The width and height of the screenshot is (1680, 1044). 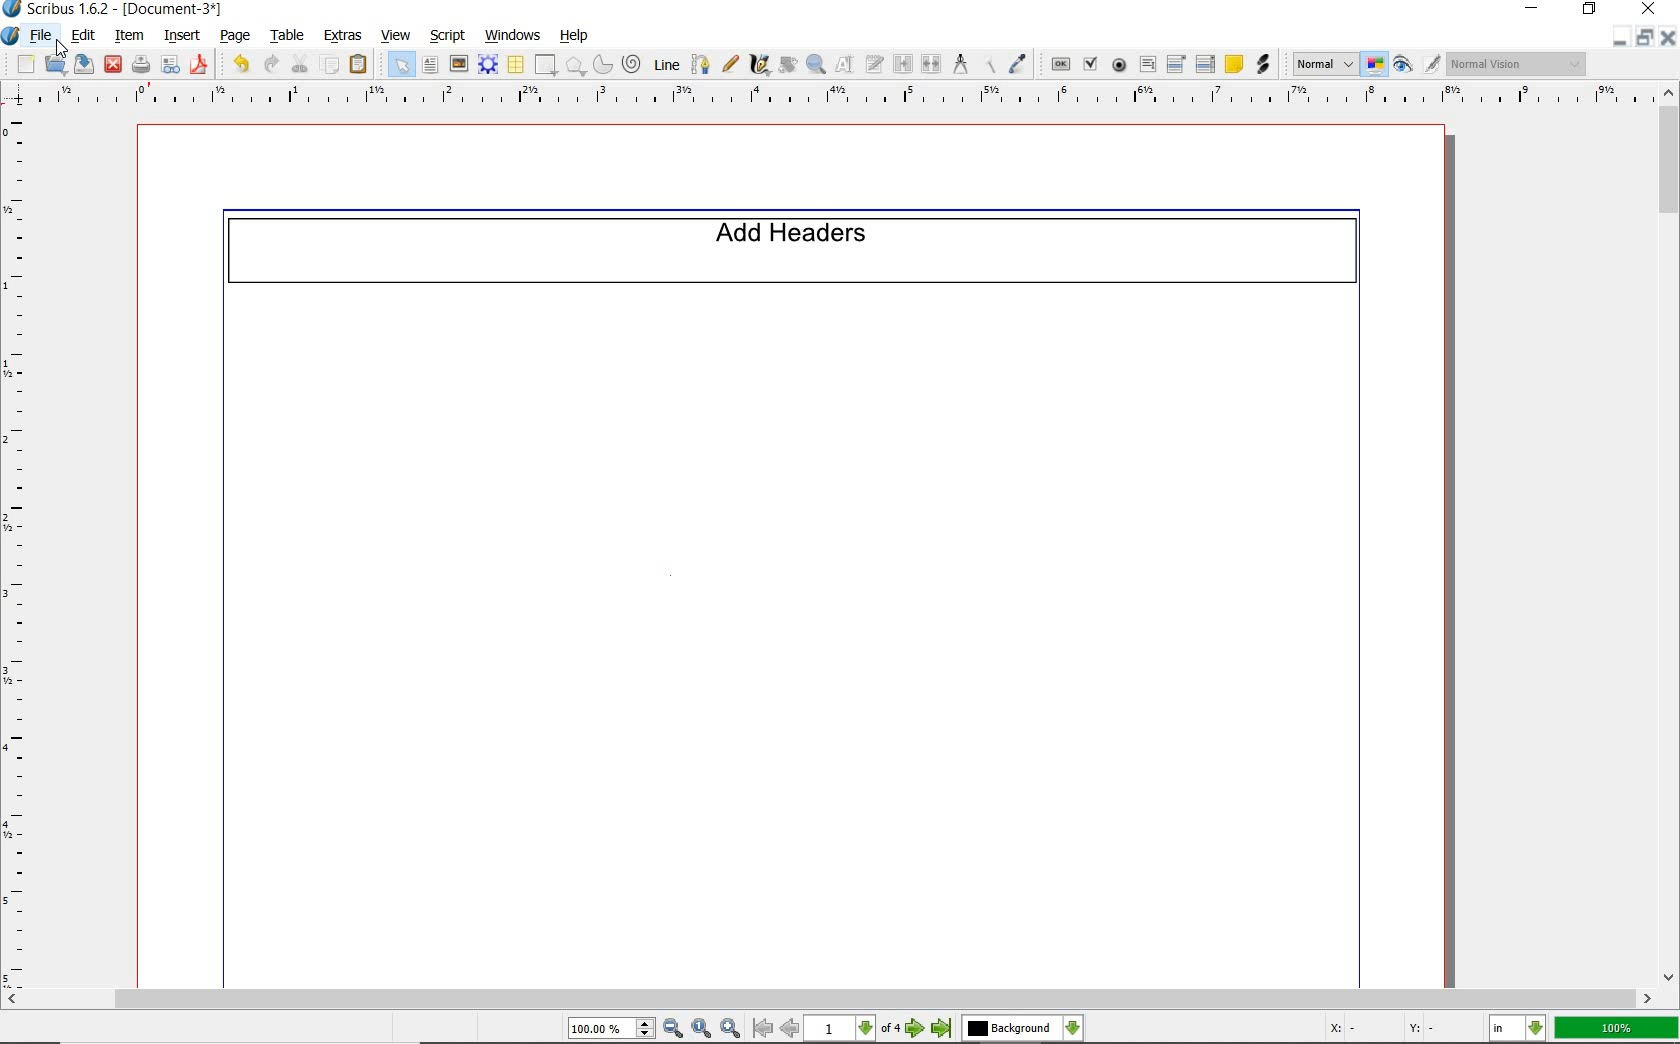 I want to click on script, so click(x=449, y=35).